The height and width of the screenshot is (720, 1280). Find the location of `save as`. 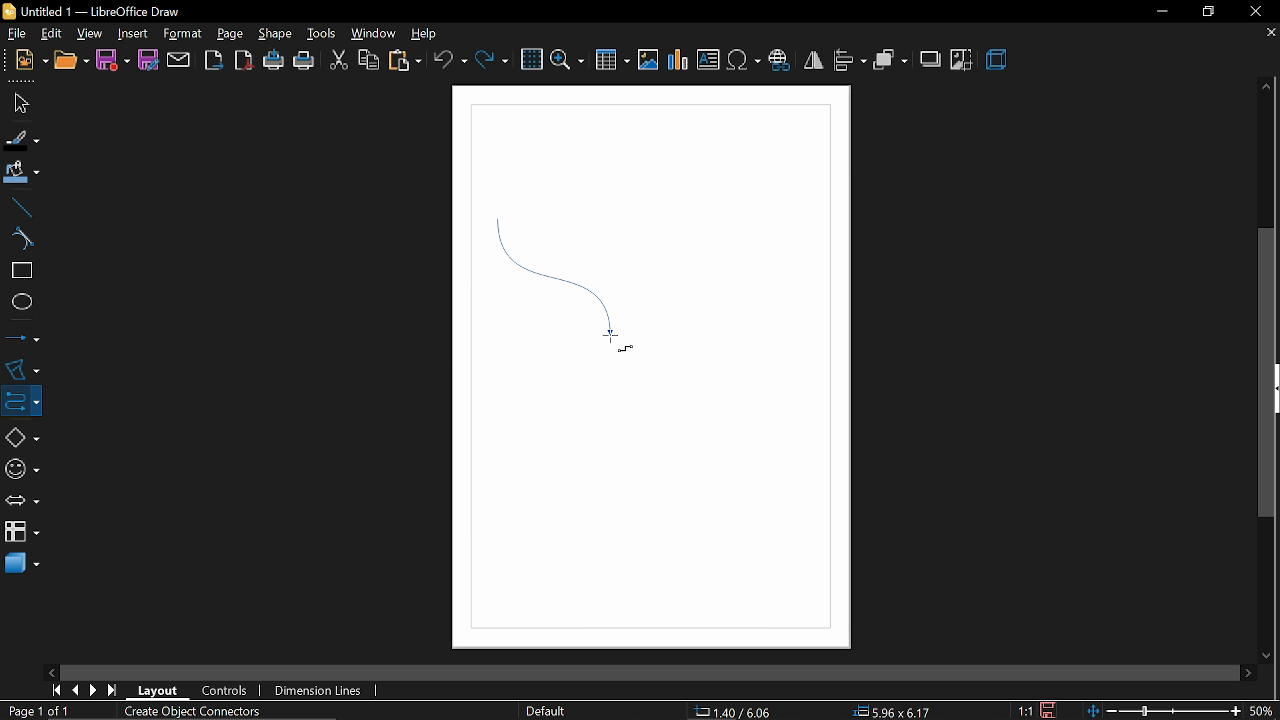

save as is located at coordinates (147, 60).